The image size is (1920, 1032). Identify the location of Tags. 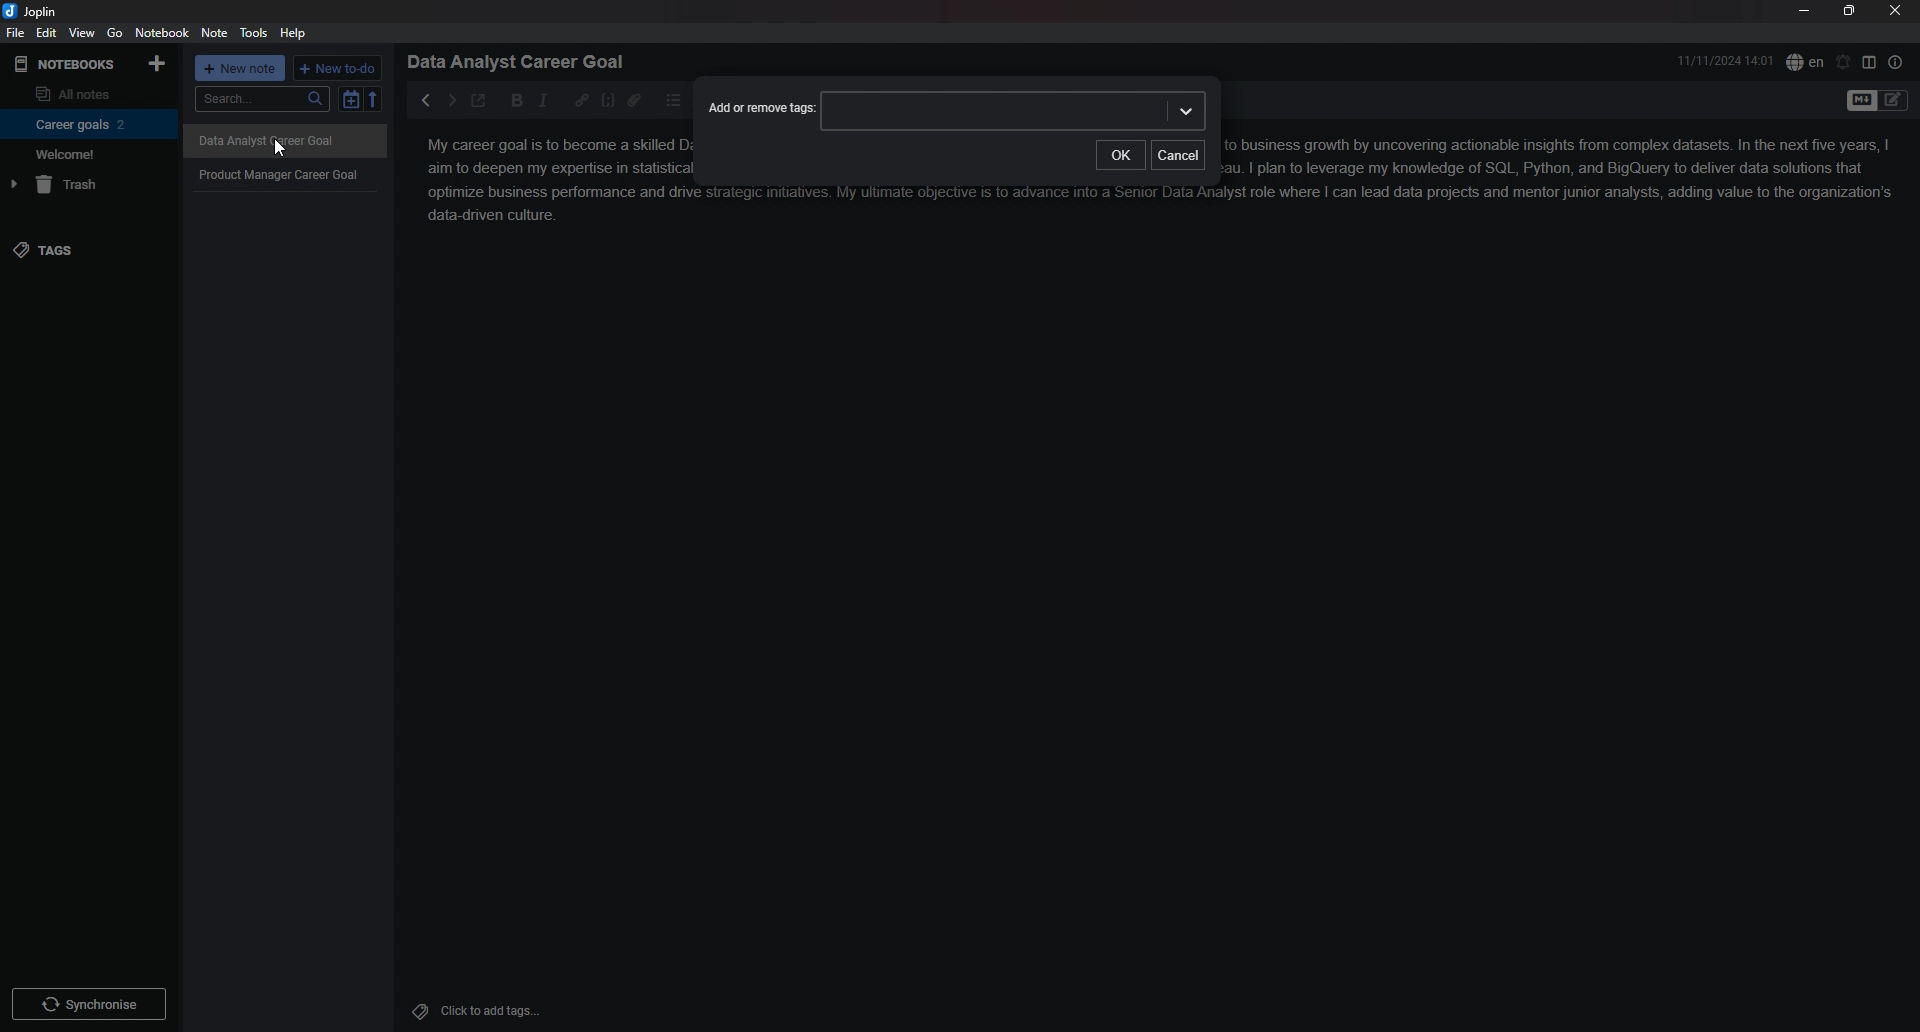
(415, 1009).